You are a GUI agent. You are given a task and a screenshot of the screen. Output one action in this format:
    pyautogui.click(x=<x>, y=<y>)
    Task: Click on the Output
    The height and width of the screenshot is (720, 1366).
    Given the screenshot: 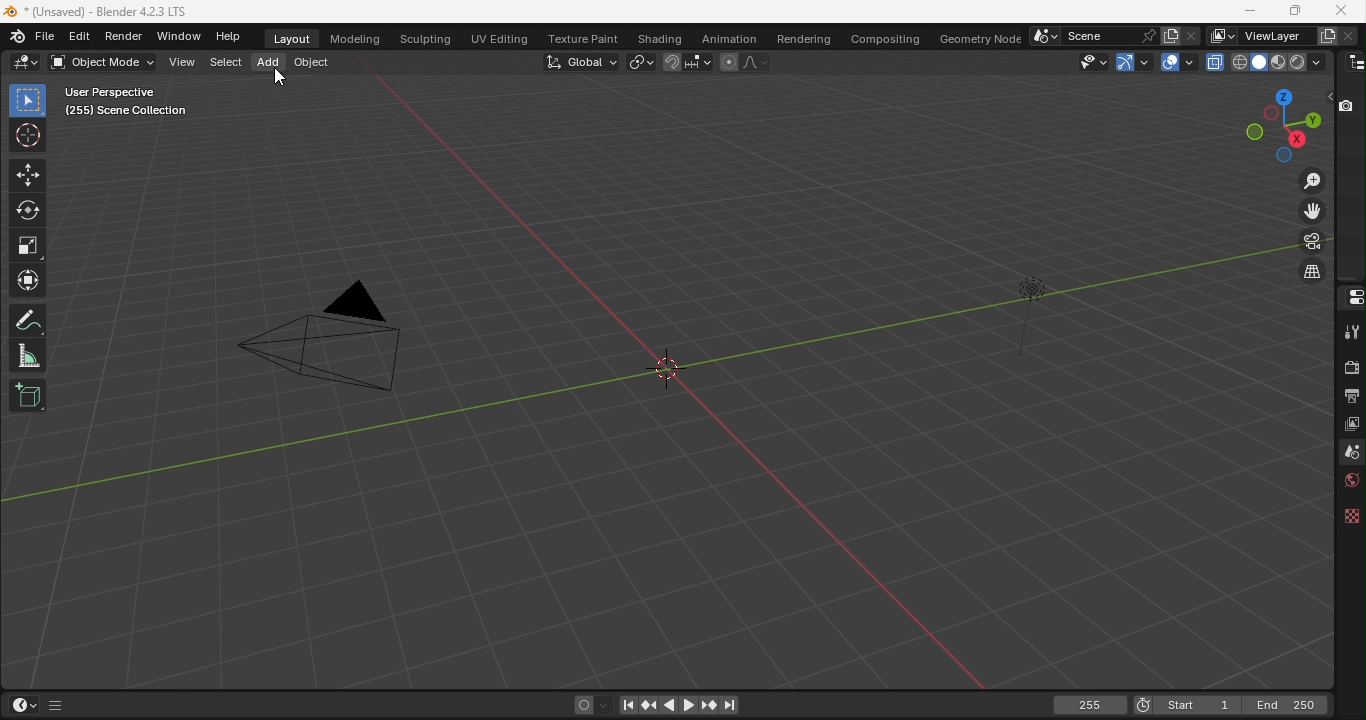 What is the action you would take?
    pyautogui.click(x=1349, y=398)
    